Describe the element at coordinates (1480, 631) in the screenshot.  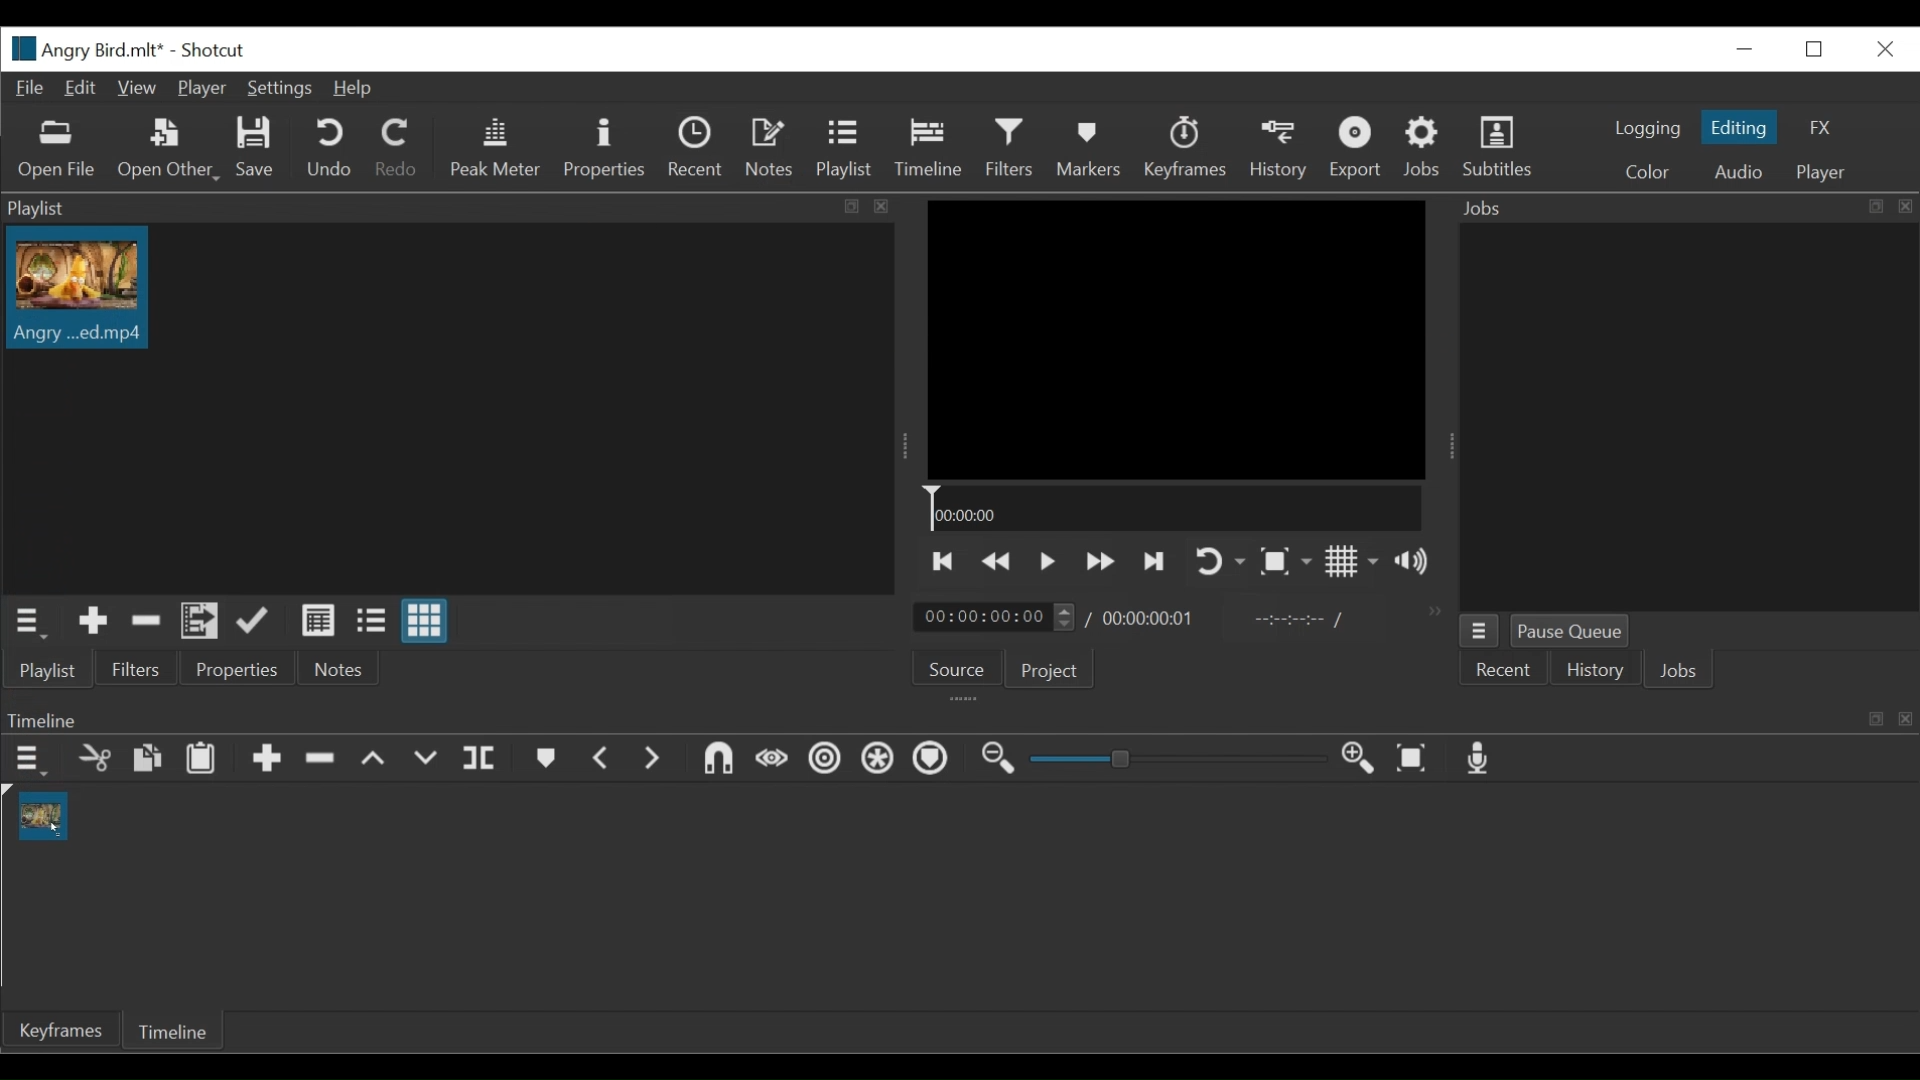
I see `Jobs menu` at that location.